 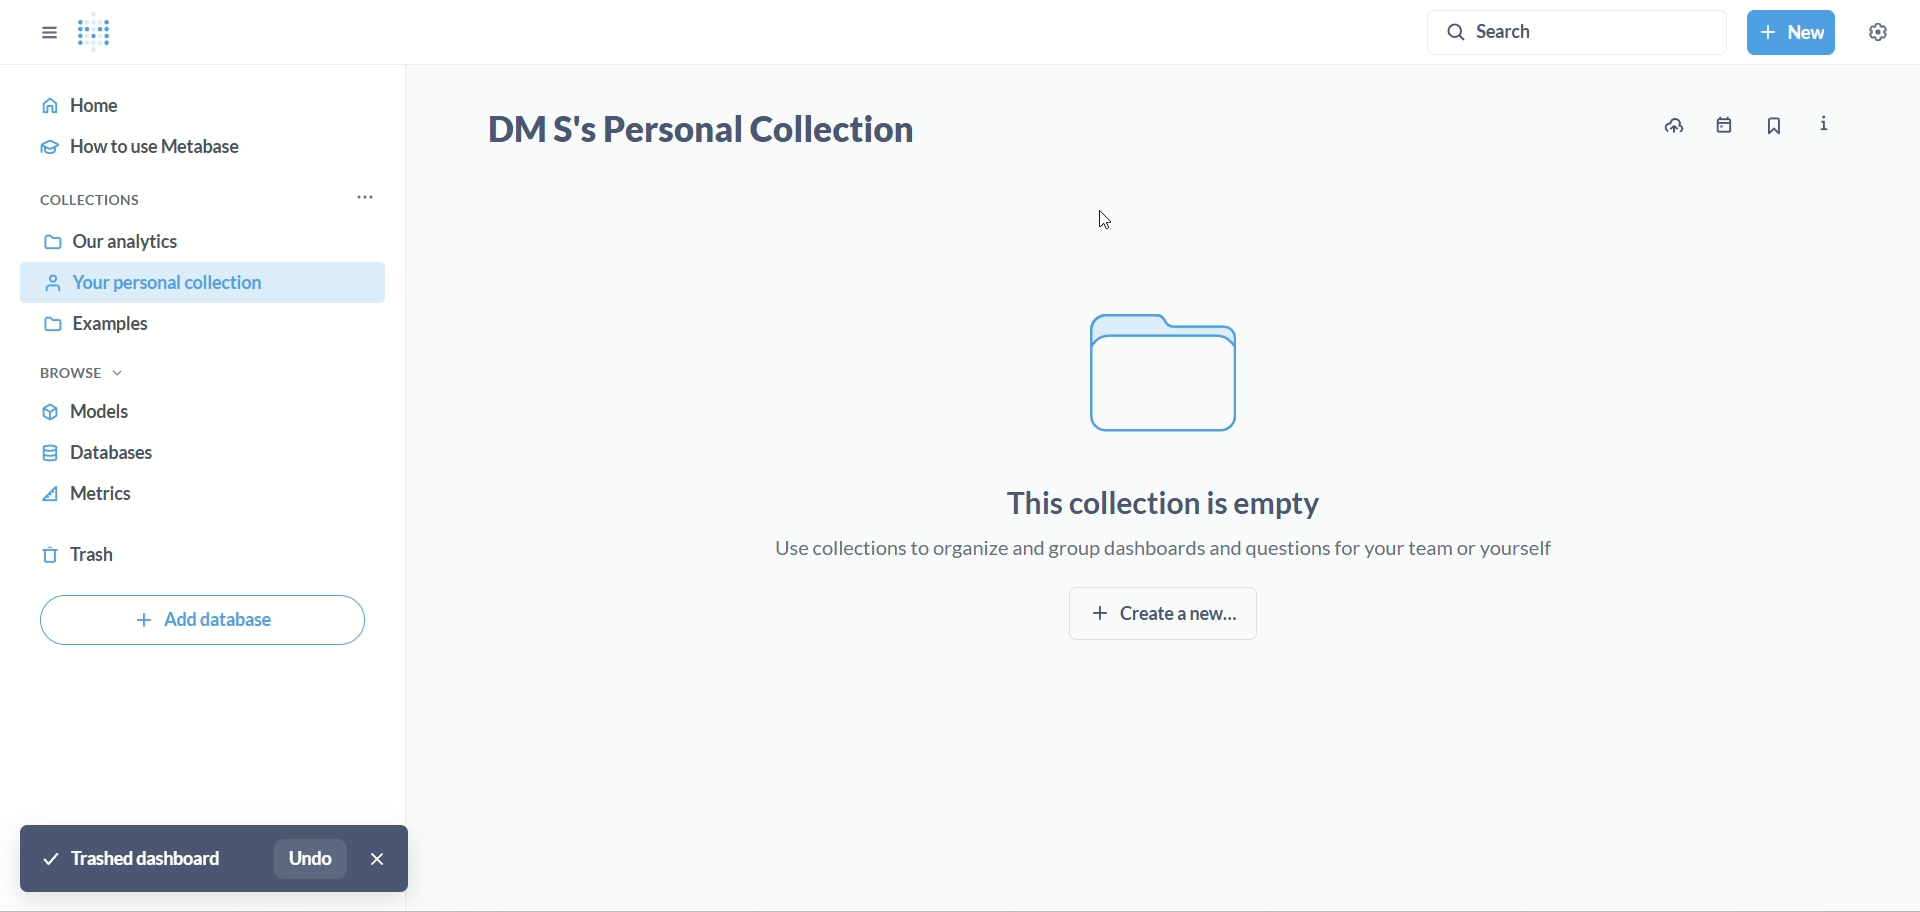 I want to click on collections, so click(x=97, y=200).